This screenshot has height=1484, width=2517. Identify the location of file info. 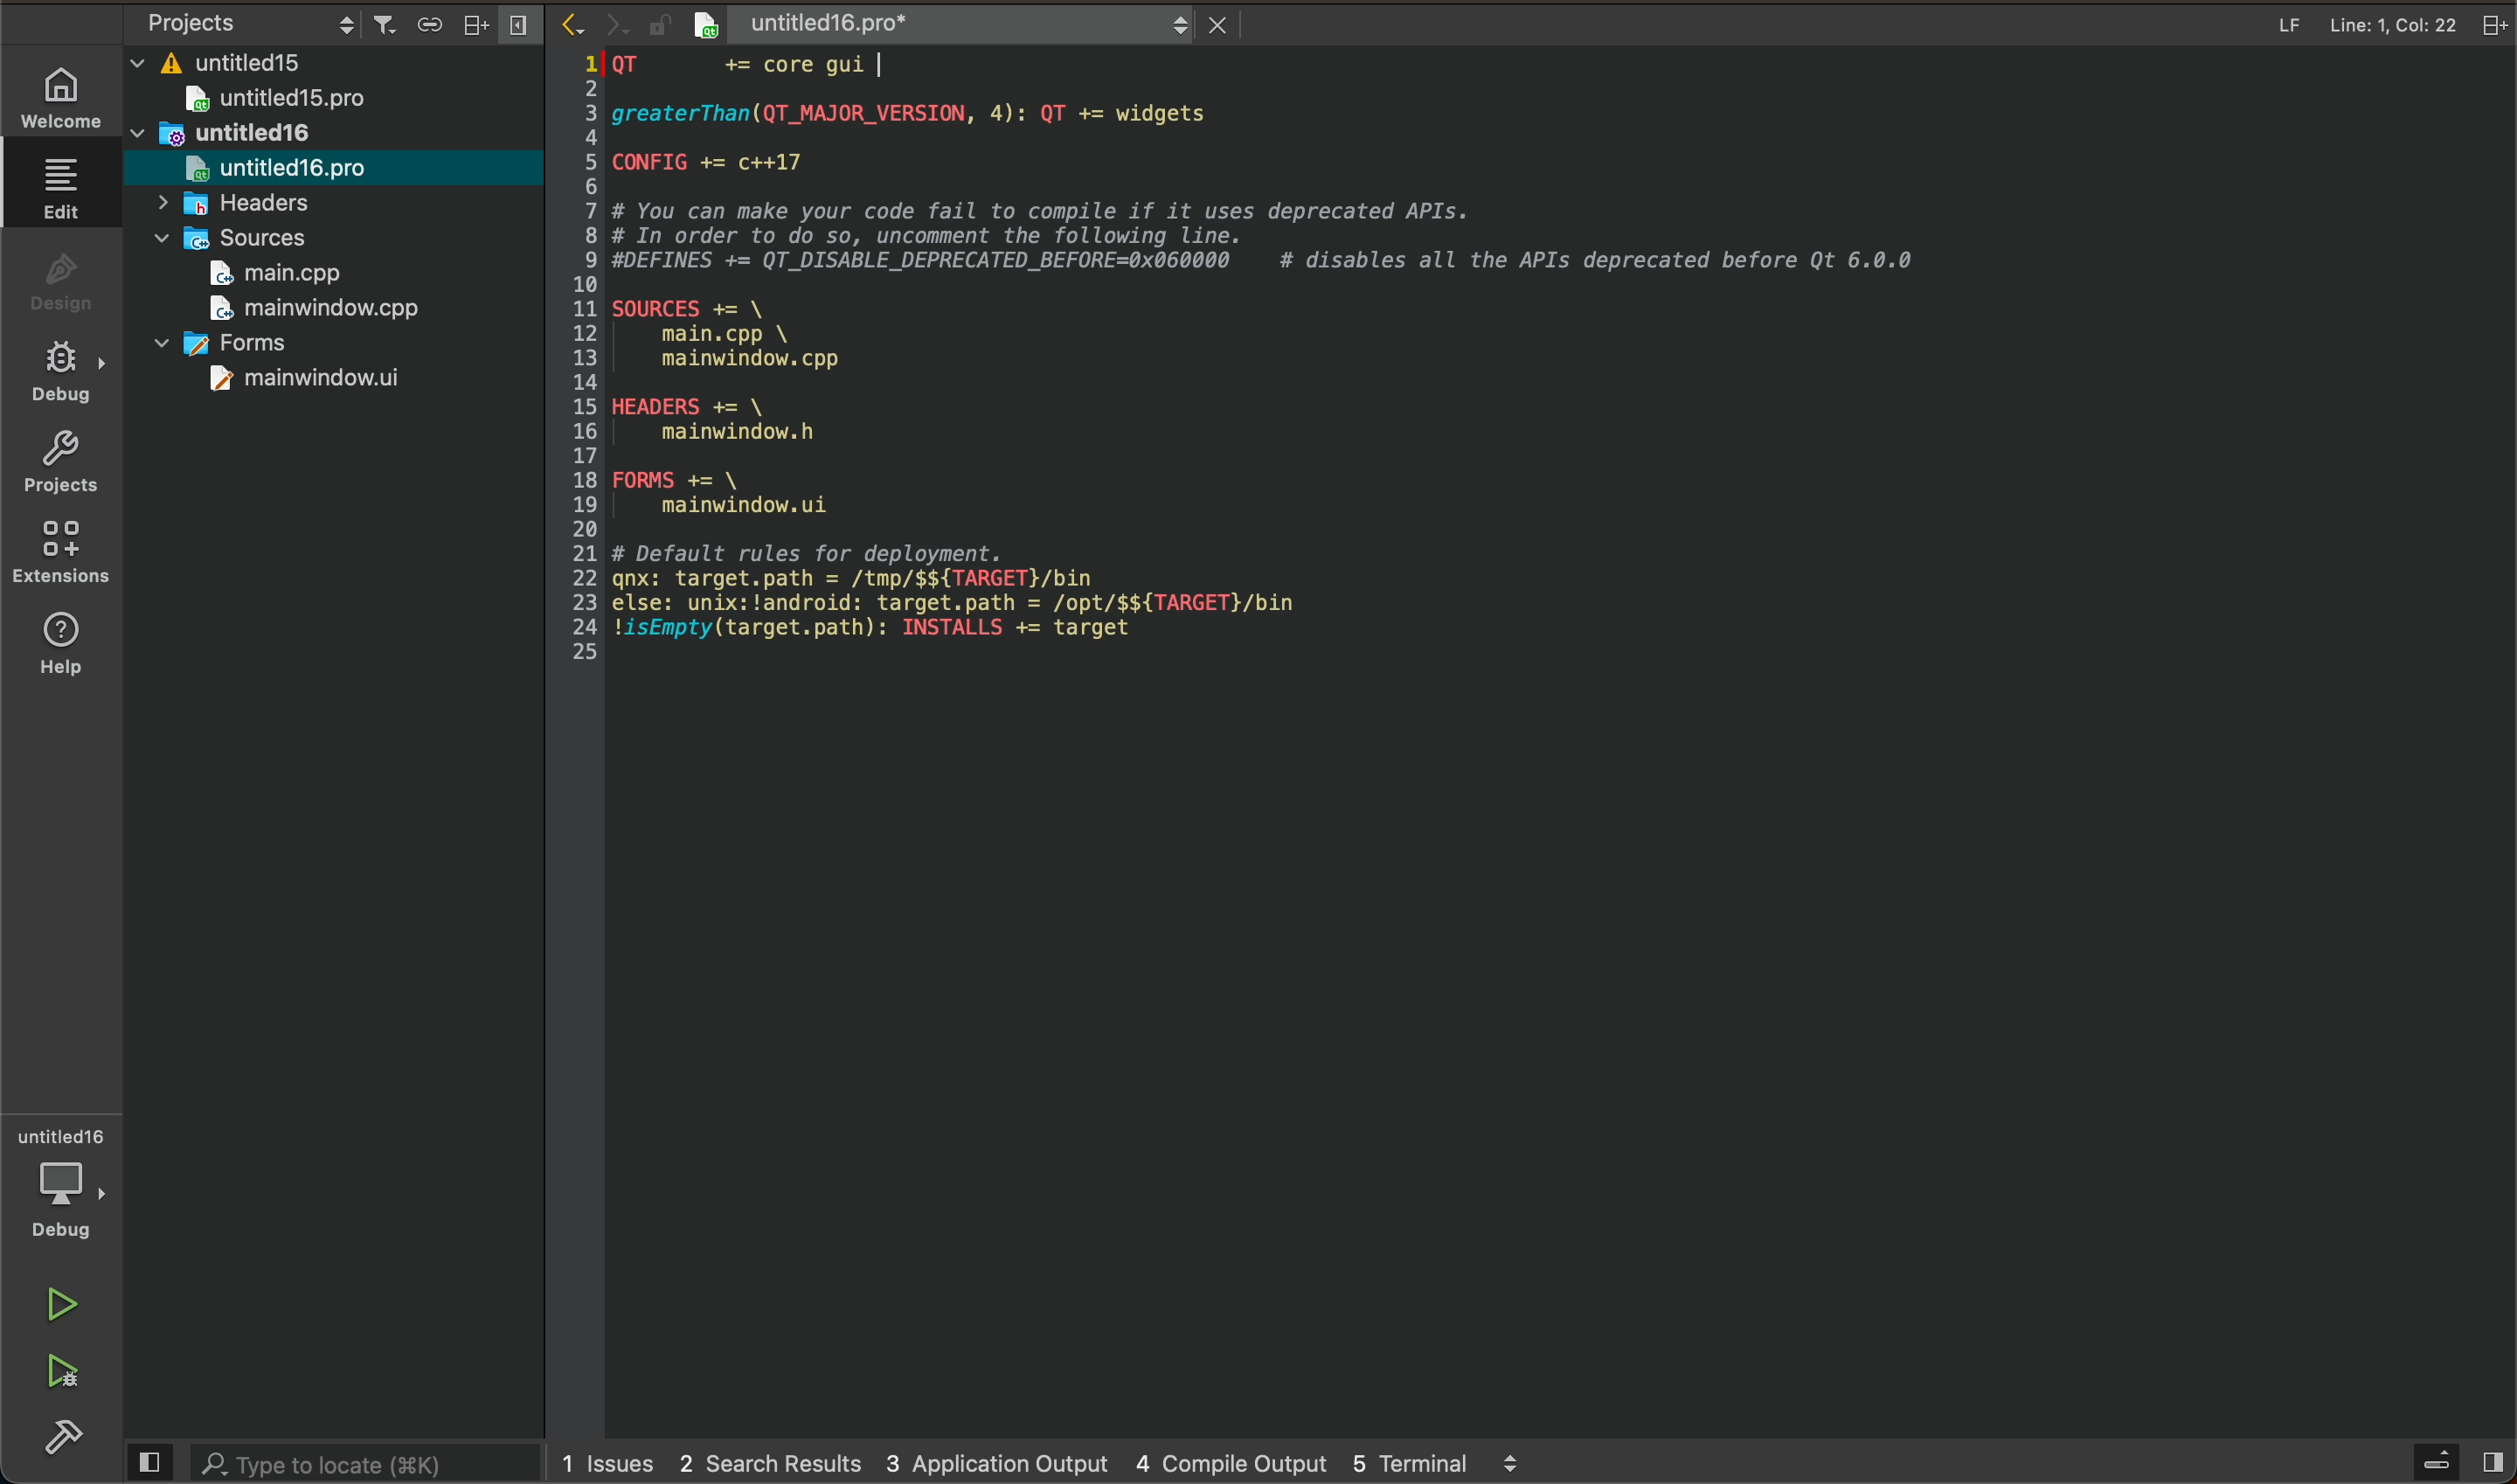
(2287, 27).